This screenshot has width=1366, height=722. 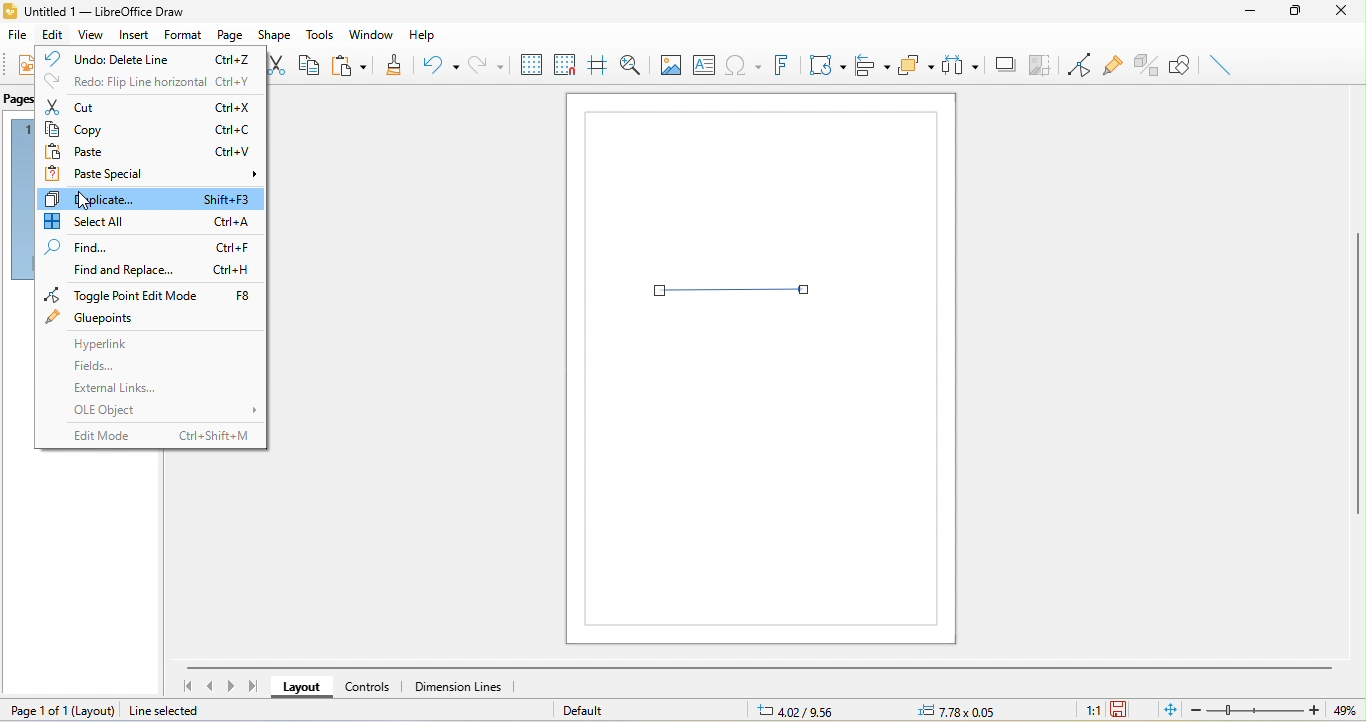 What do you see at coordinates (85, 199) in the screenshot?
I see `cursor movement` at bounding box center [85, 199].